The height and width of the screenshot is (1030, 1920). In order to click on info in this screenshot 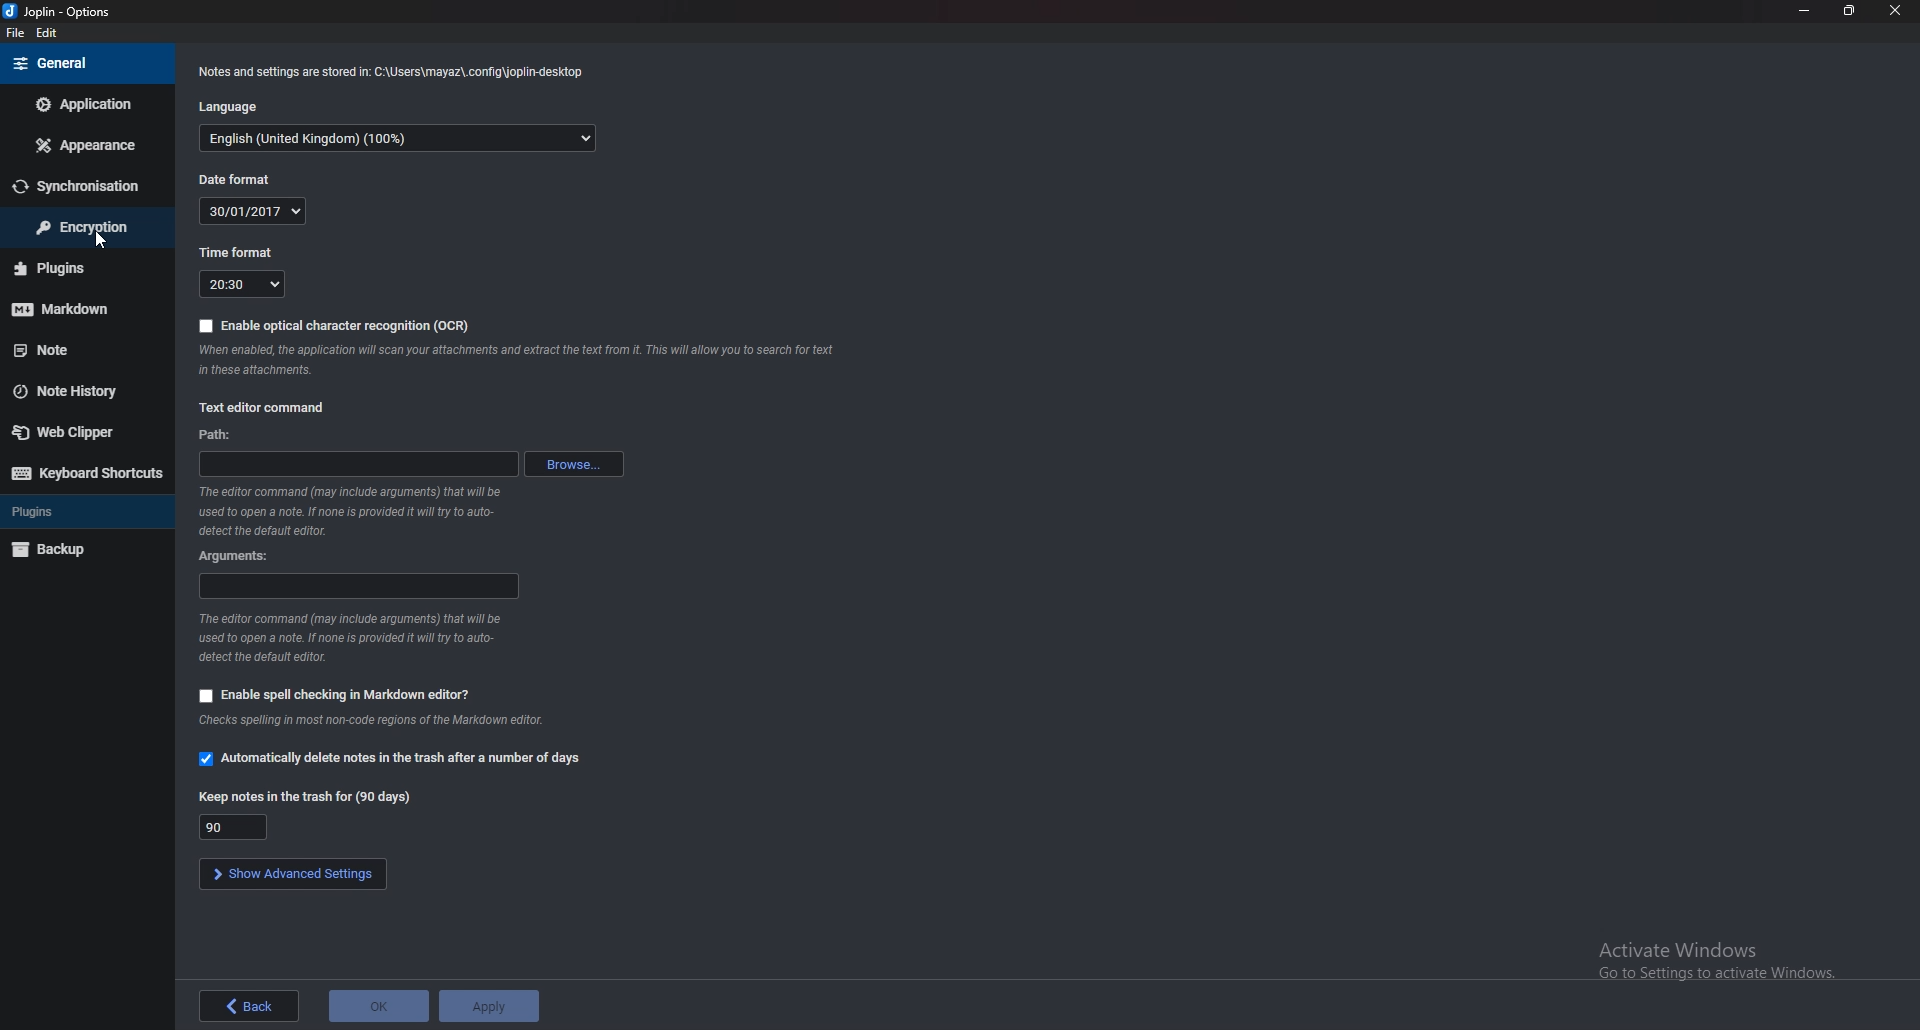, I will do `click(353, 511)`.